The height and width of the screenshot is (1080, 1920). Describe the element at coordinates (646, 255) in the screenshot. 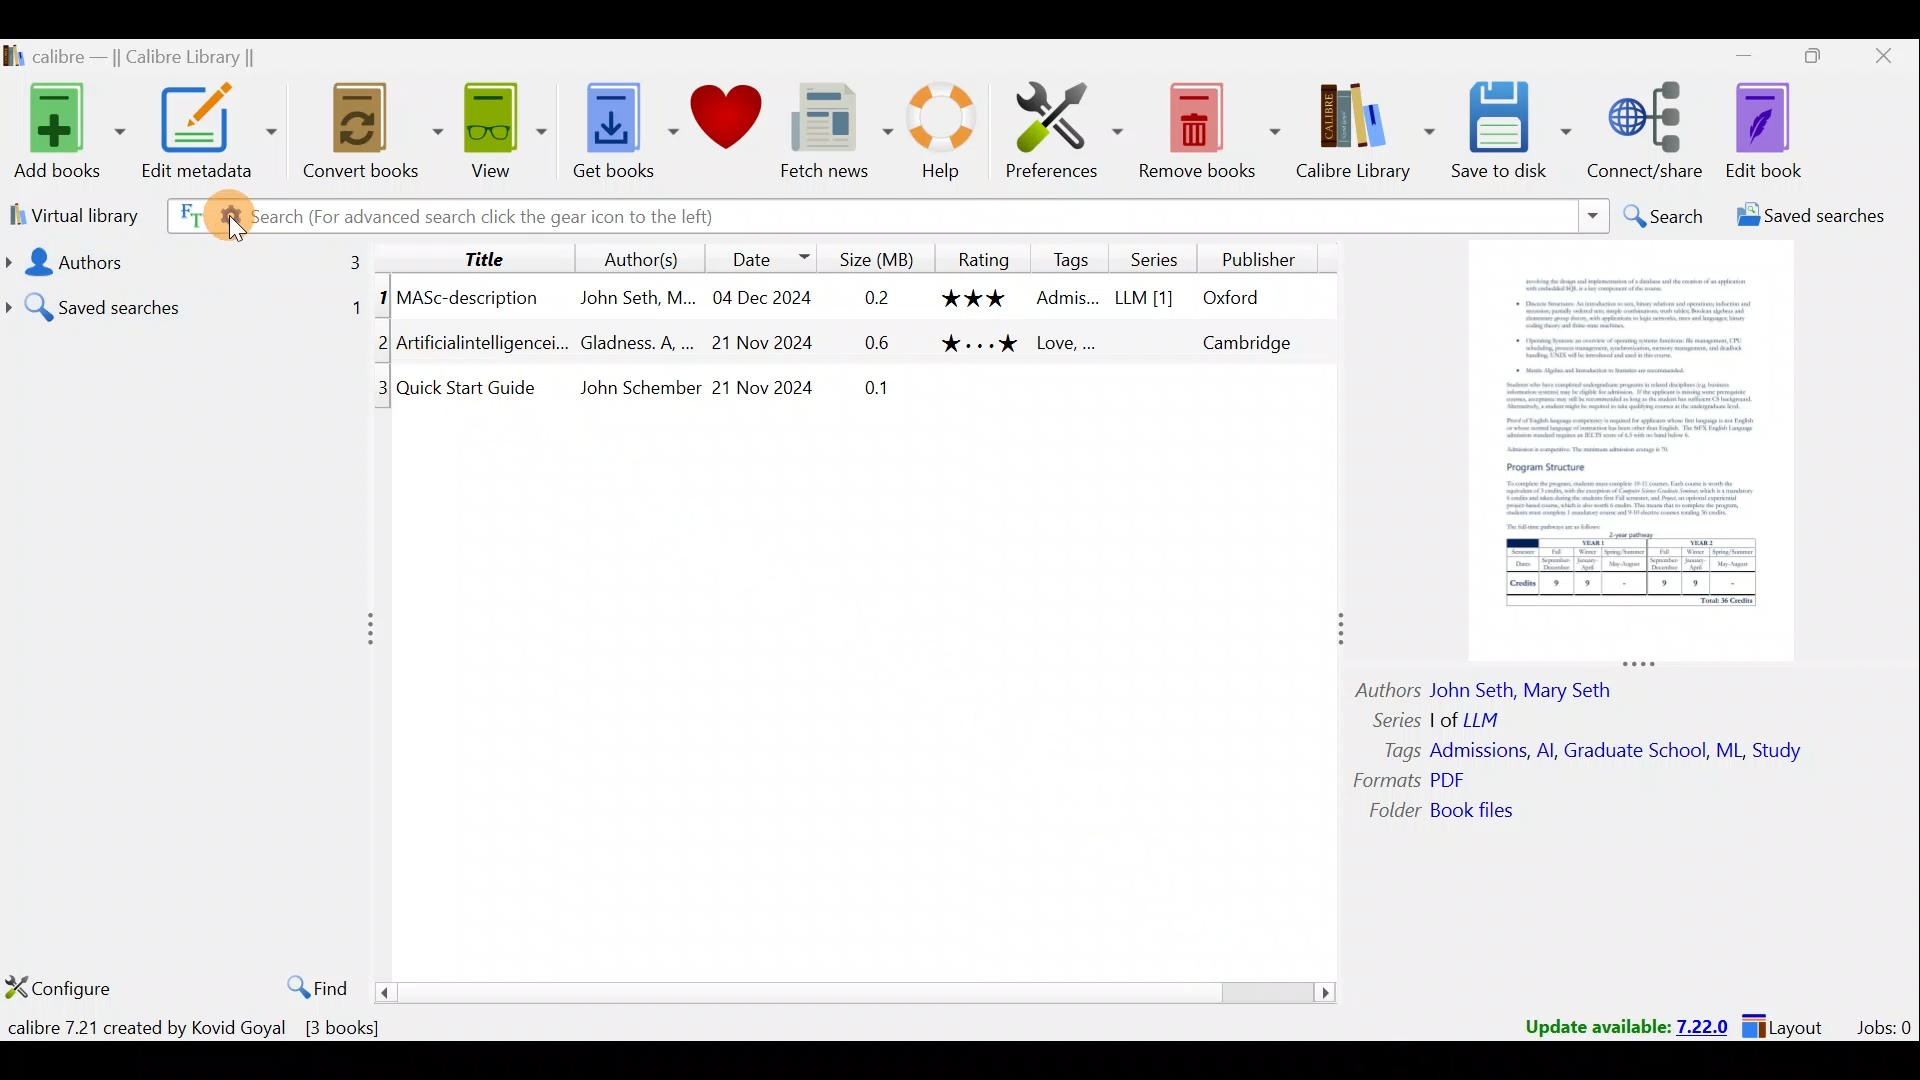

I see `Author(s)` at that location.